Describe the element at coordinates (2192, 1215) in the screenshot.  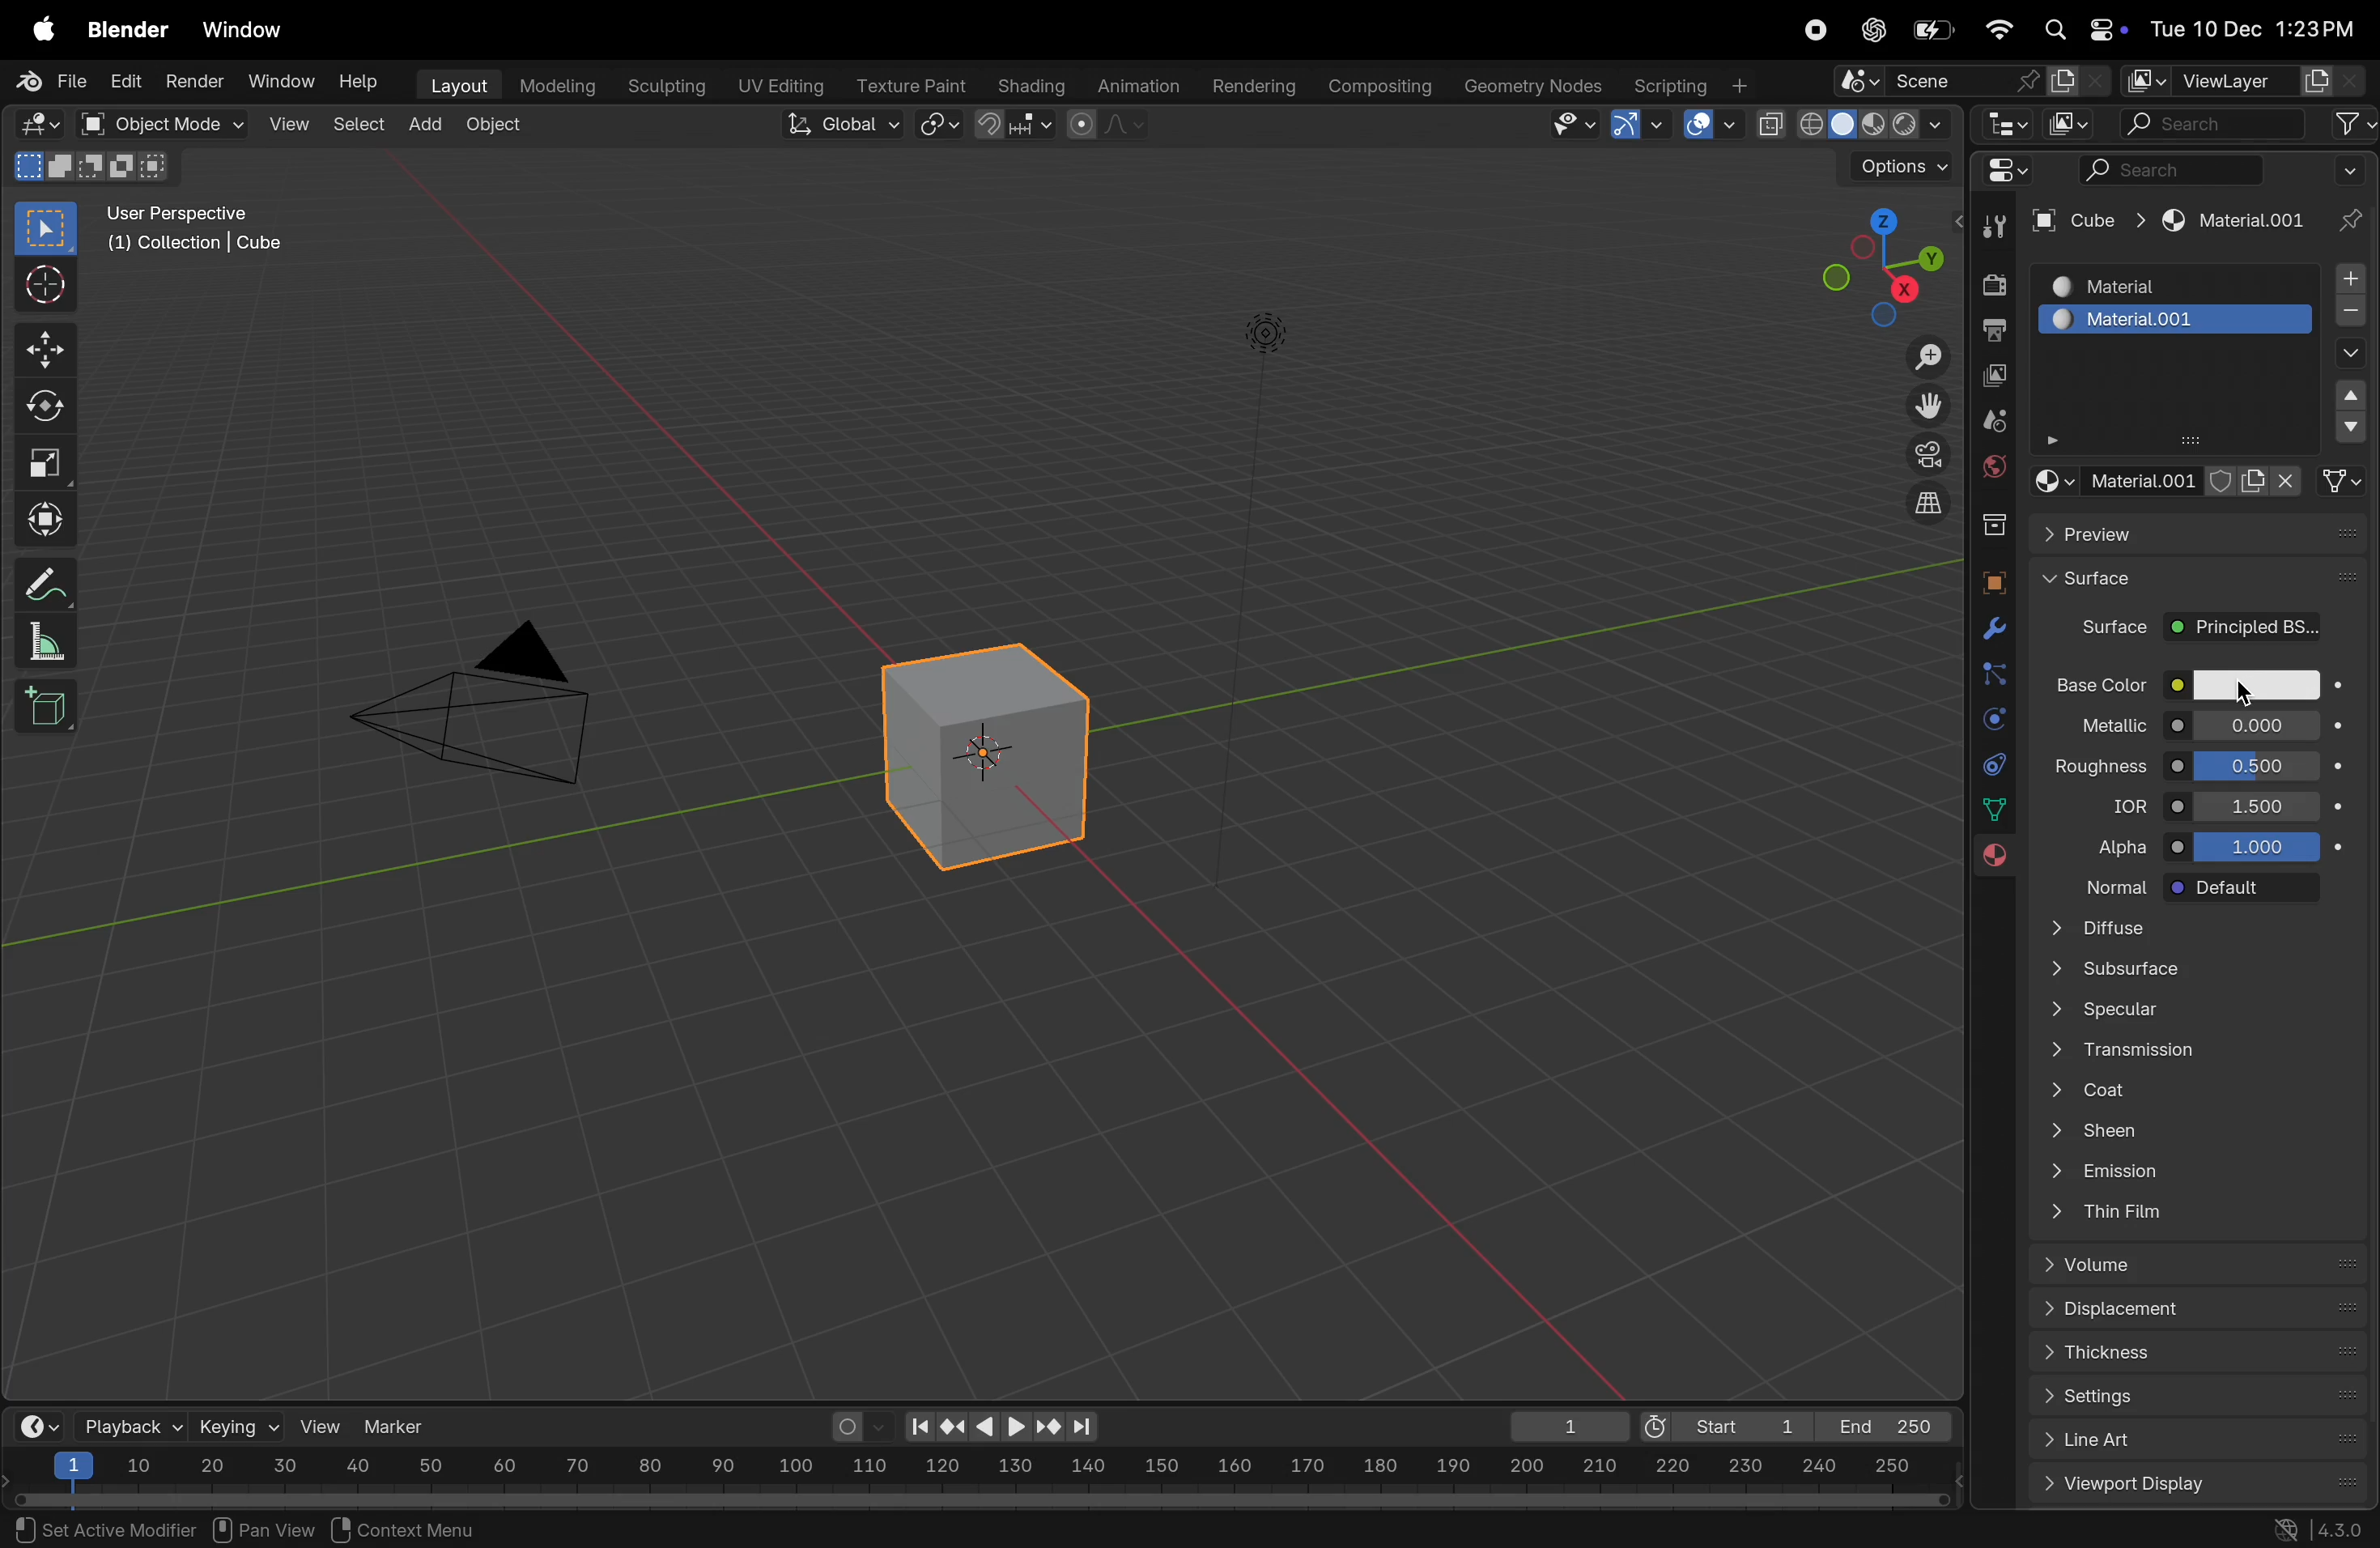
I see `thin film` at that location.